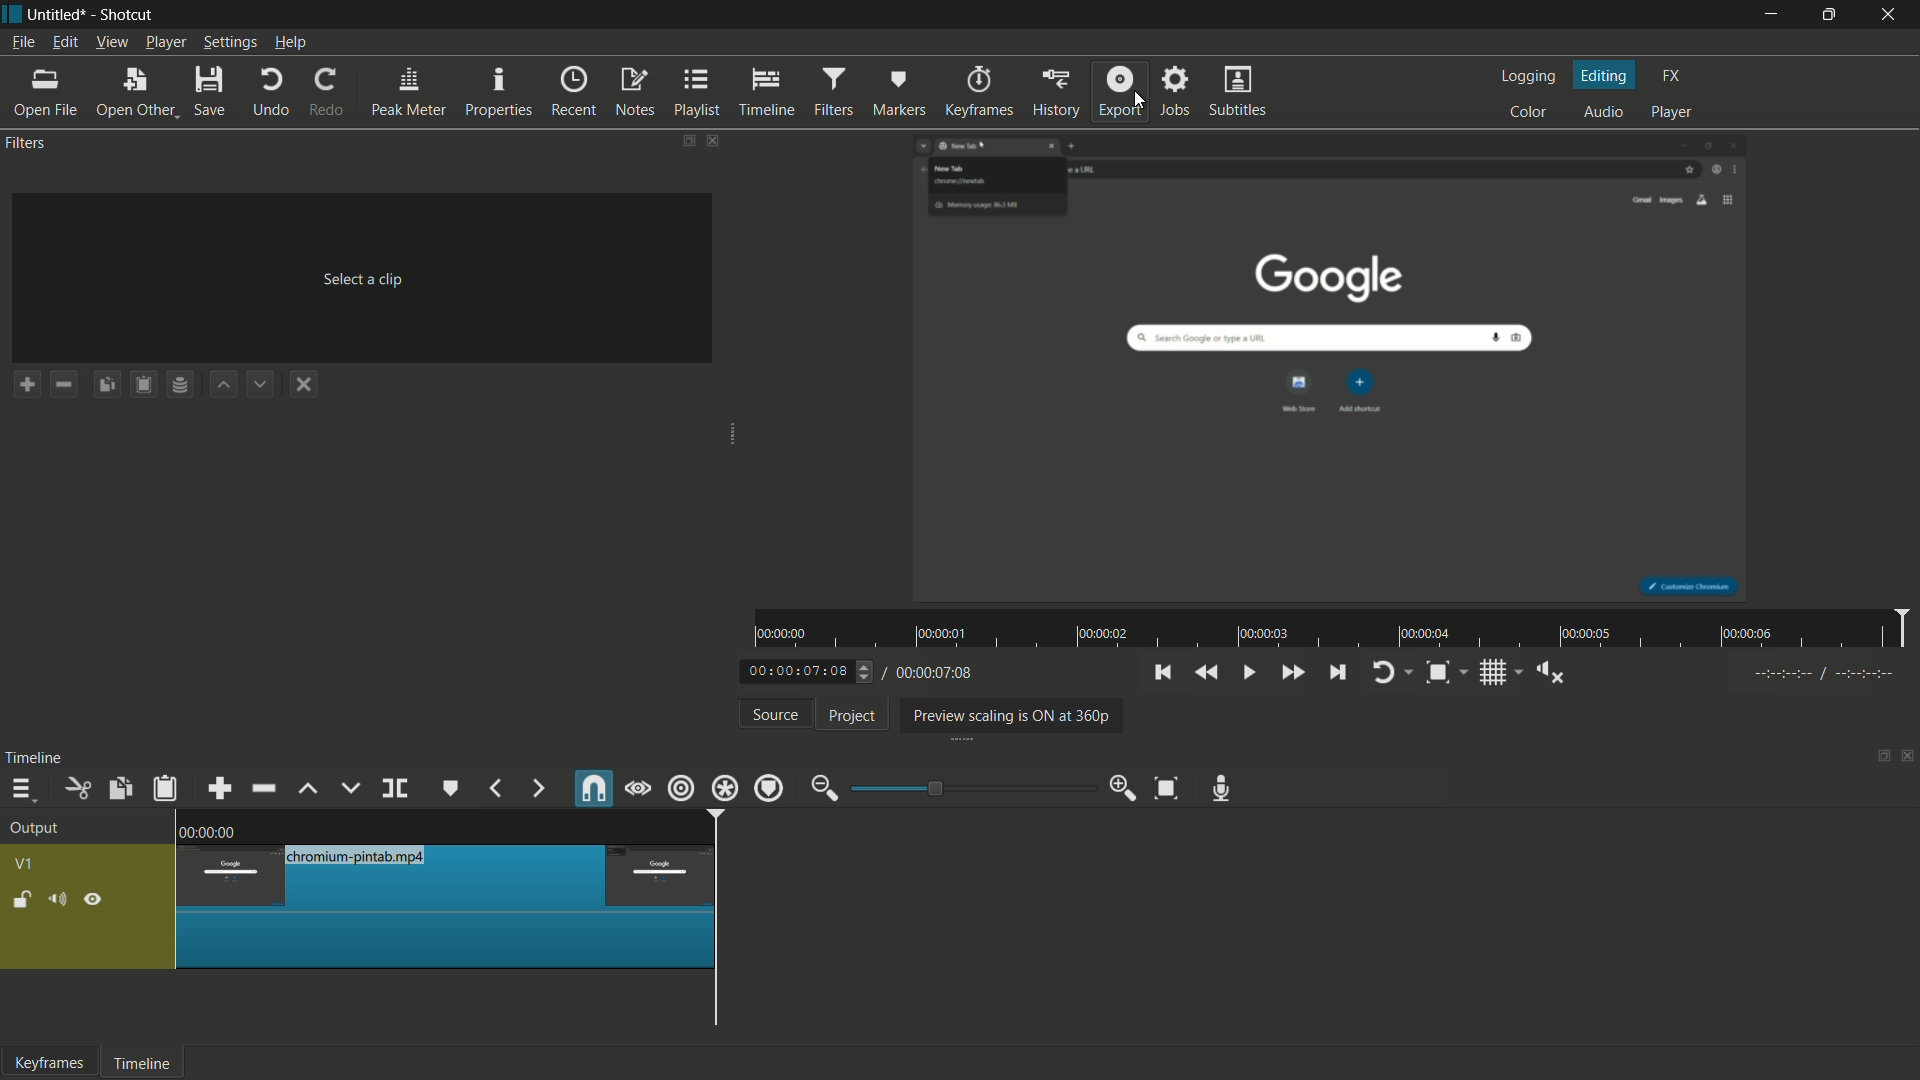  Describe the element at coordinates (1240, 90) in the screenshot. I see `subtitles` at that location.